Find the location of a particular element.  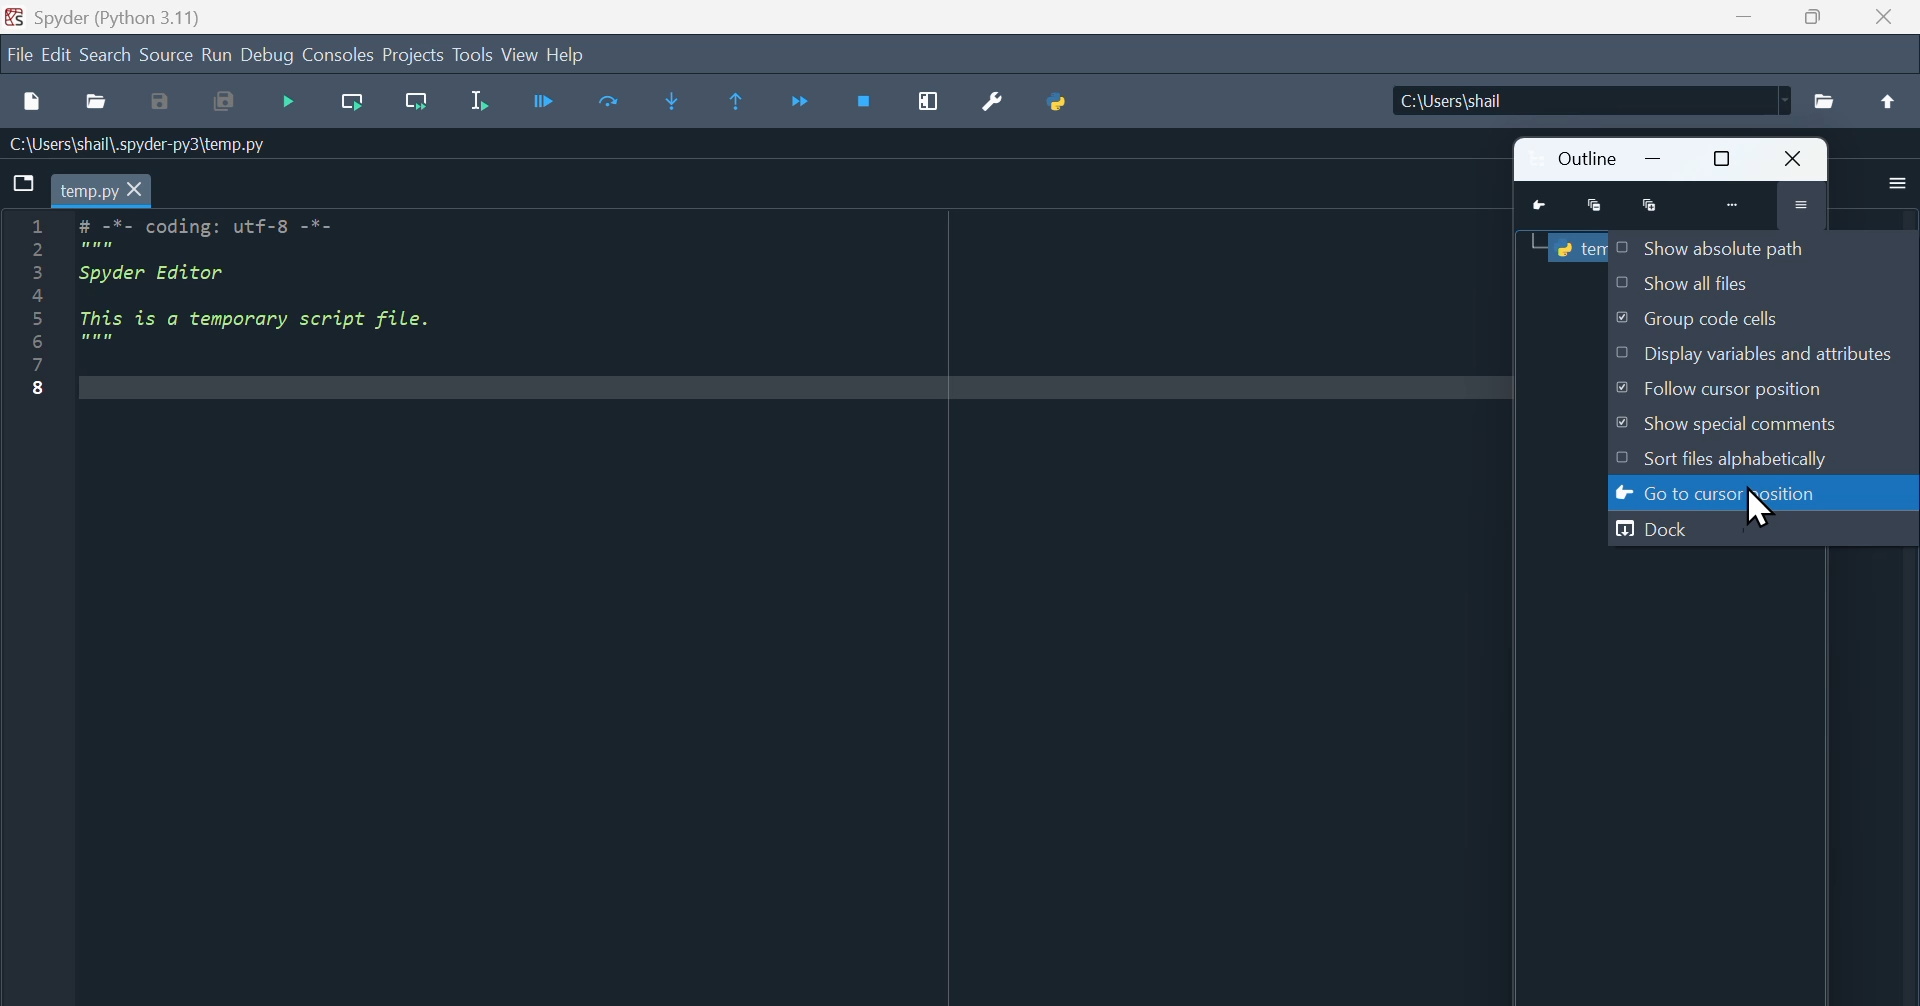

Follow cursor position is located at coordinates (1732, 388).